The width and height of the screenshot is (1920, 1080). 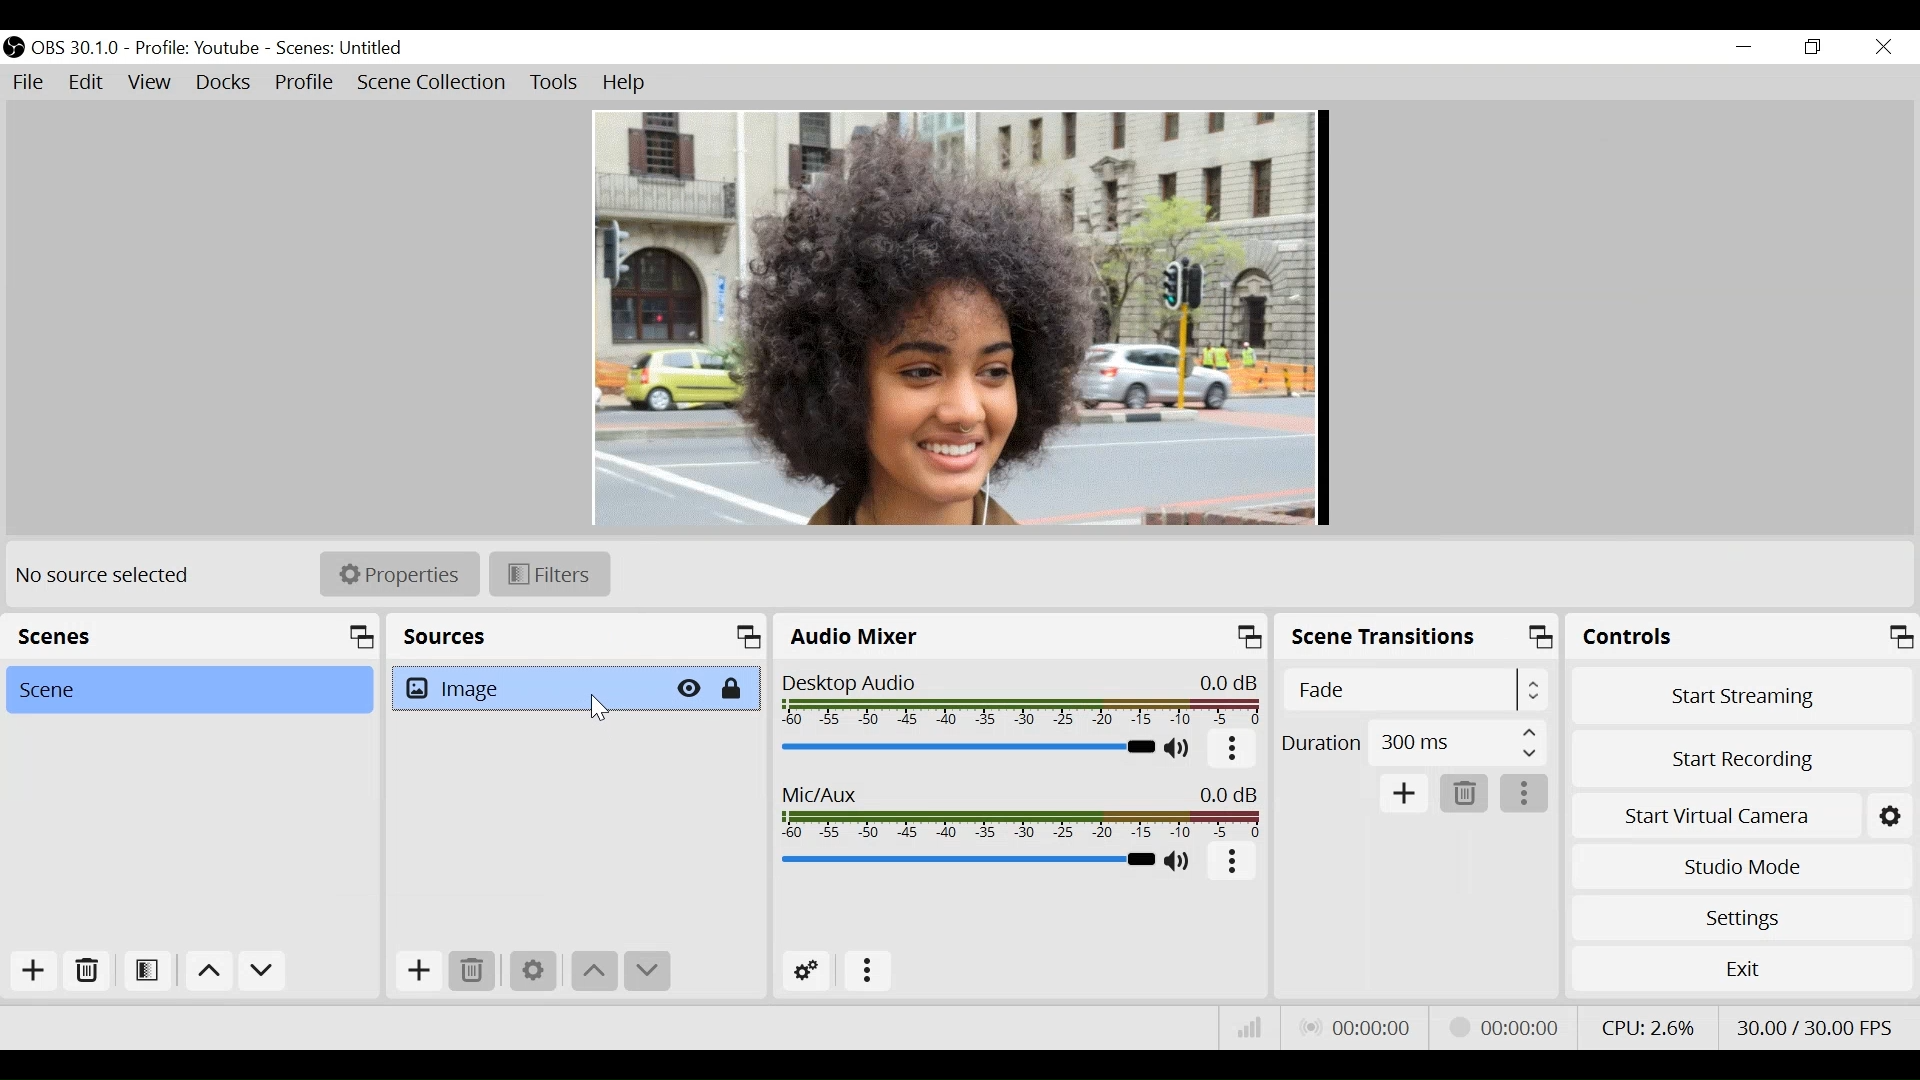 What do you see at coordinates (542, 640) in the screenshot?
I see `Source Panel` at bounding box center [542, 640].